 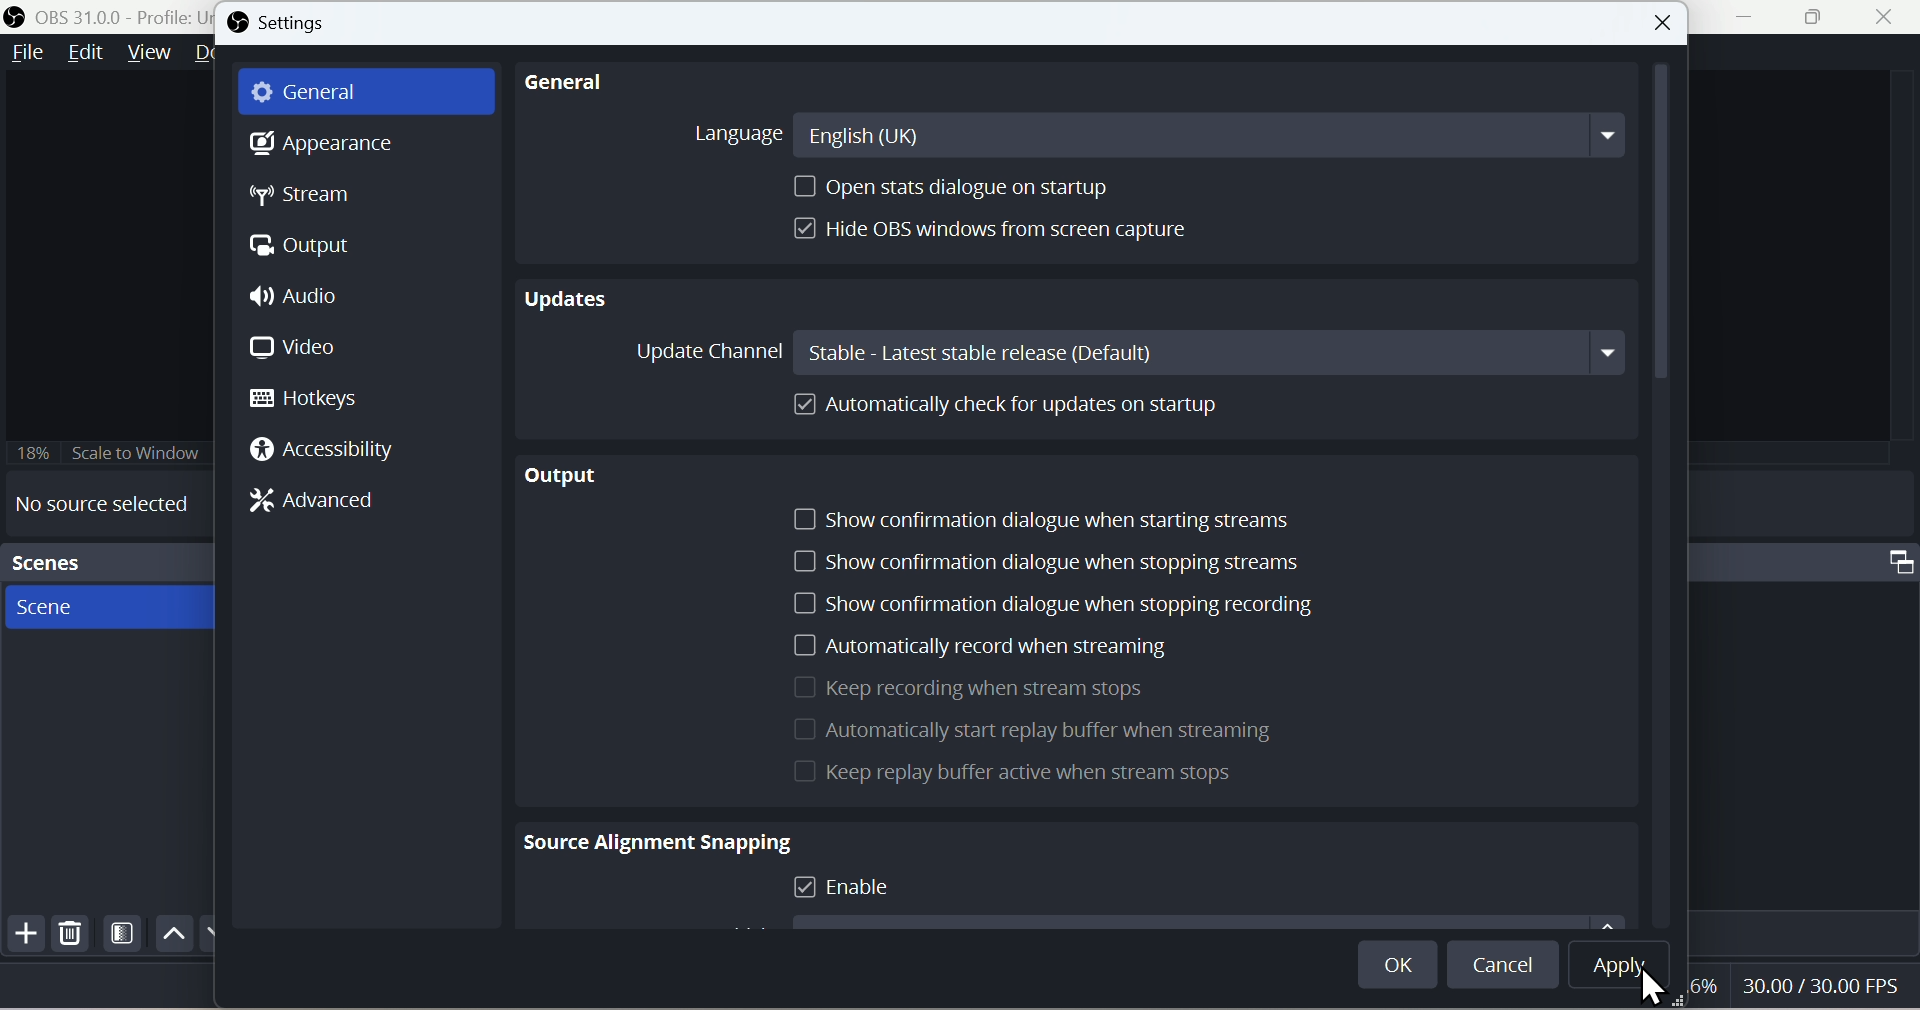 I want to click on Accessibility, so click(x=321, y=450).